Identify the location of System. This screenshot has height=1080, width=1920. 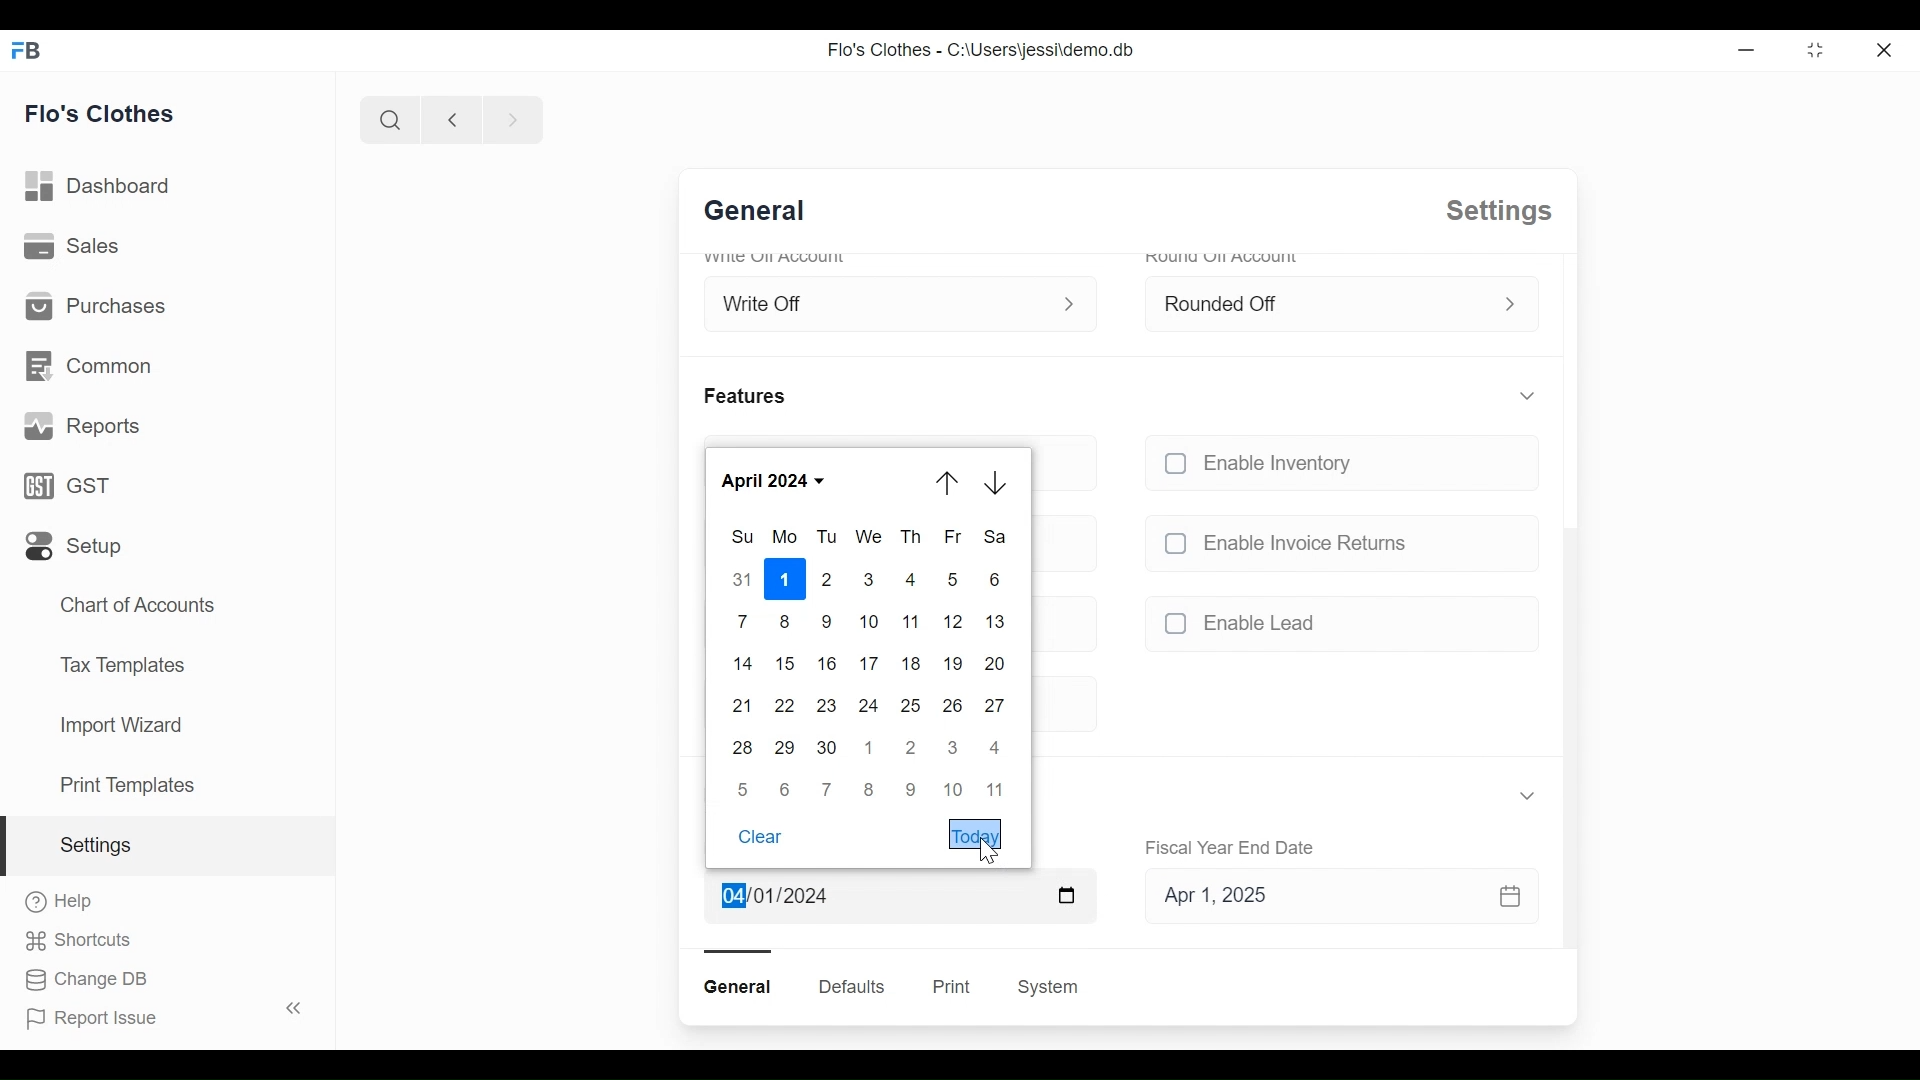
(1052, 987).